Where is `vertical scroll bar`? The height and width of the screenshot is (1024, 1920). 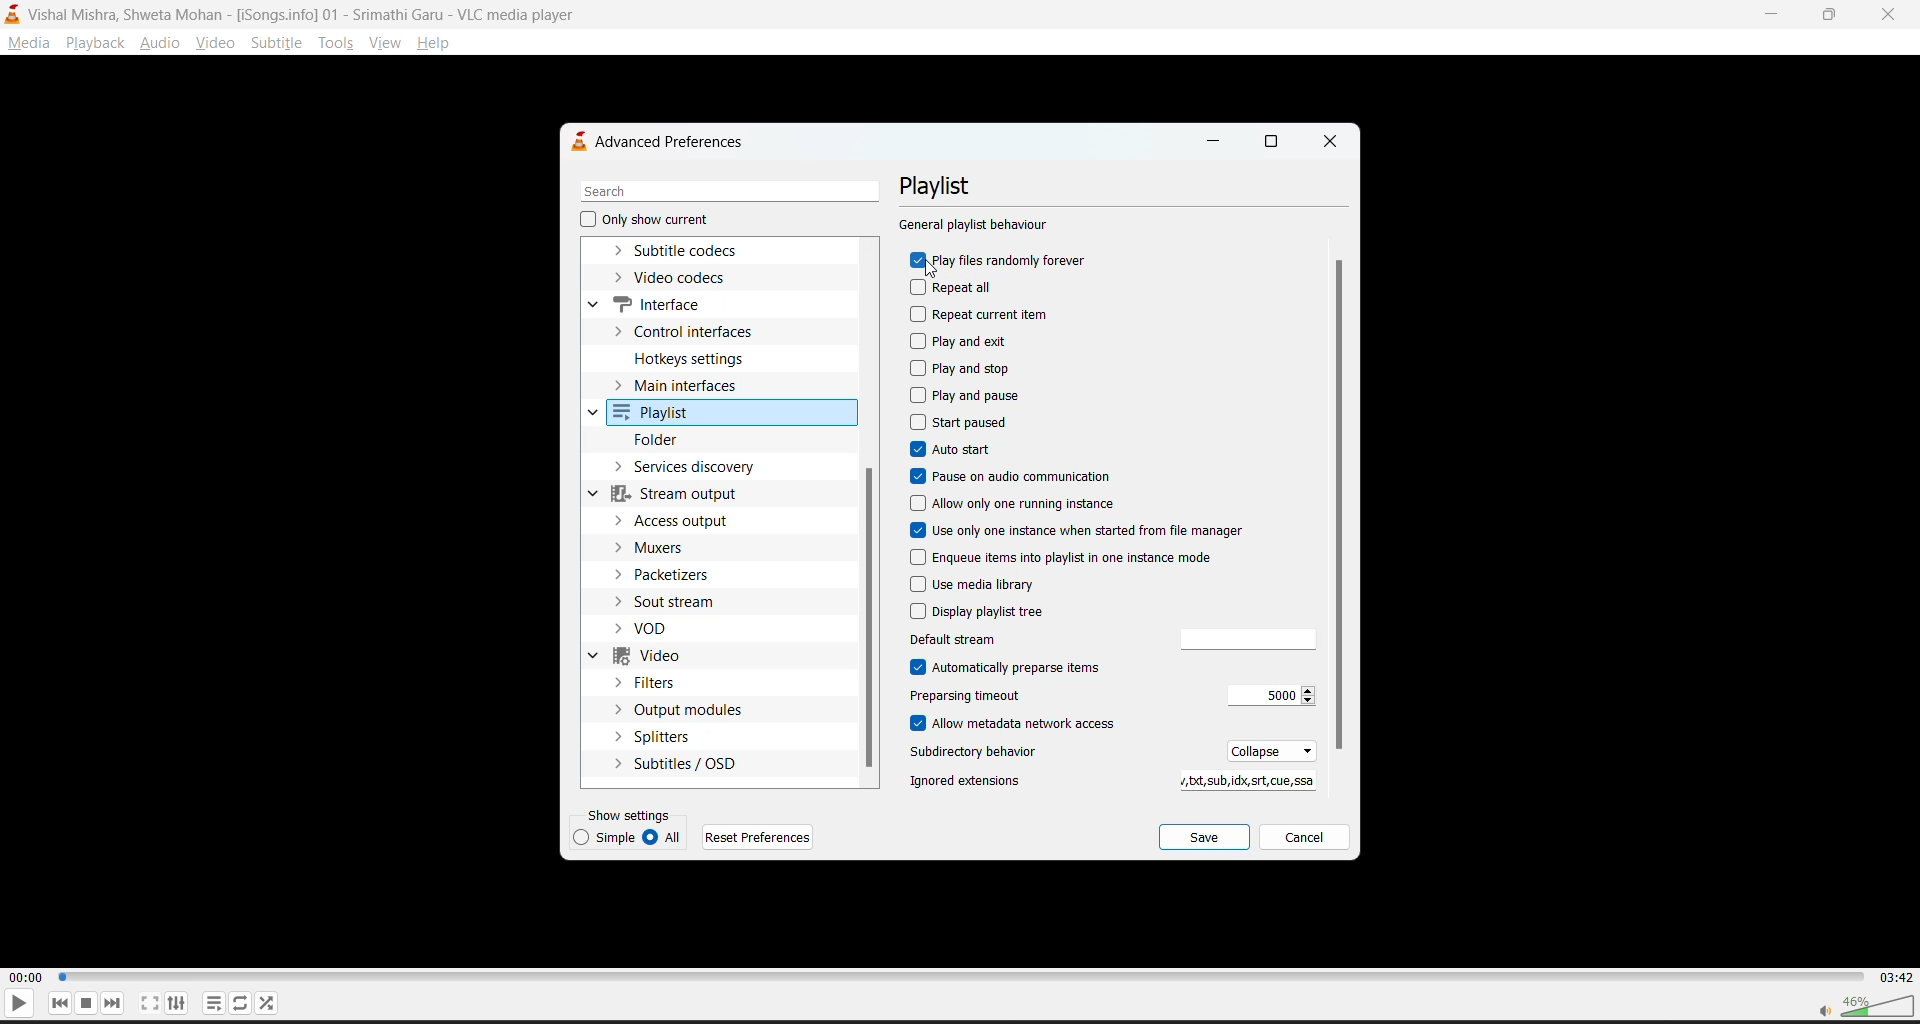 vertical scroll bar is located at coordinates (869, 619).